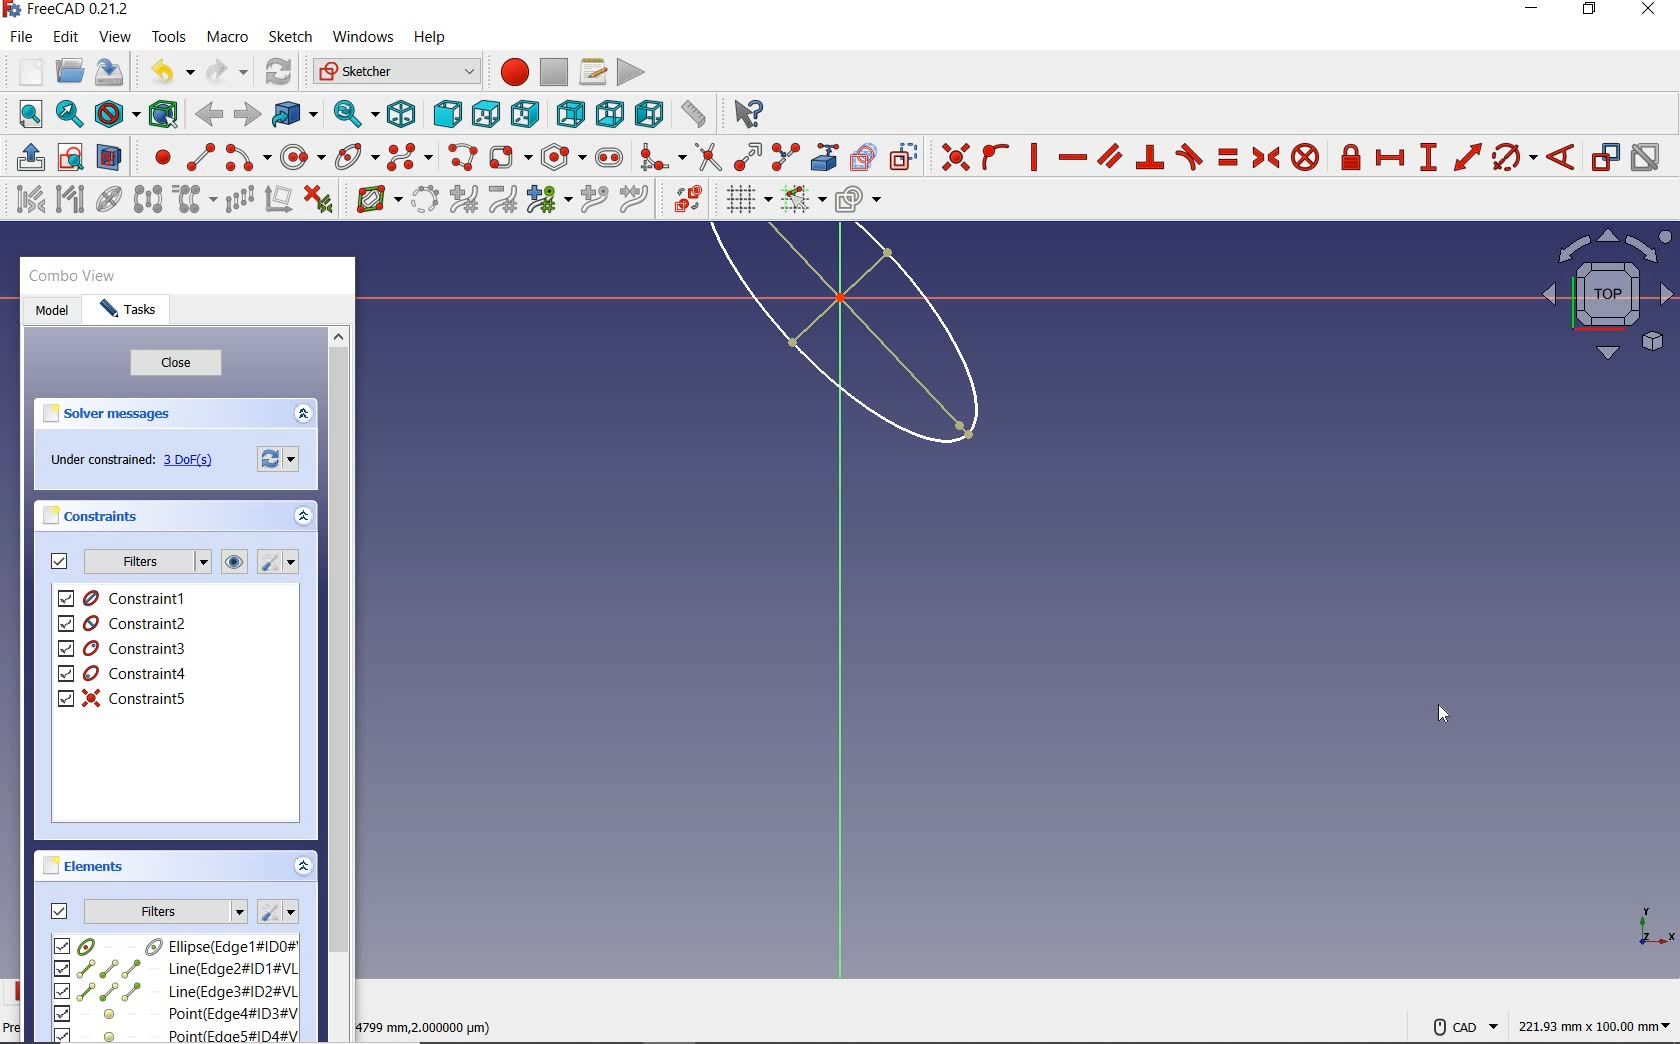 The image size is (1680, 1044). I want to click on join curves, so click(635, 200).